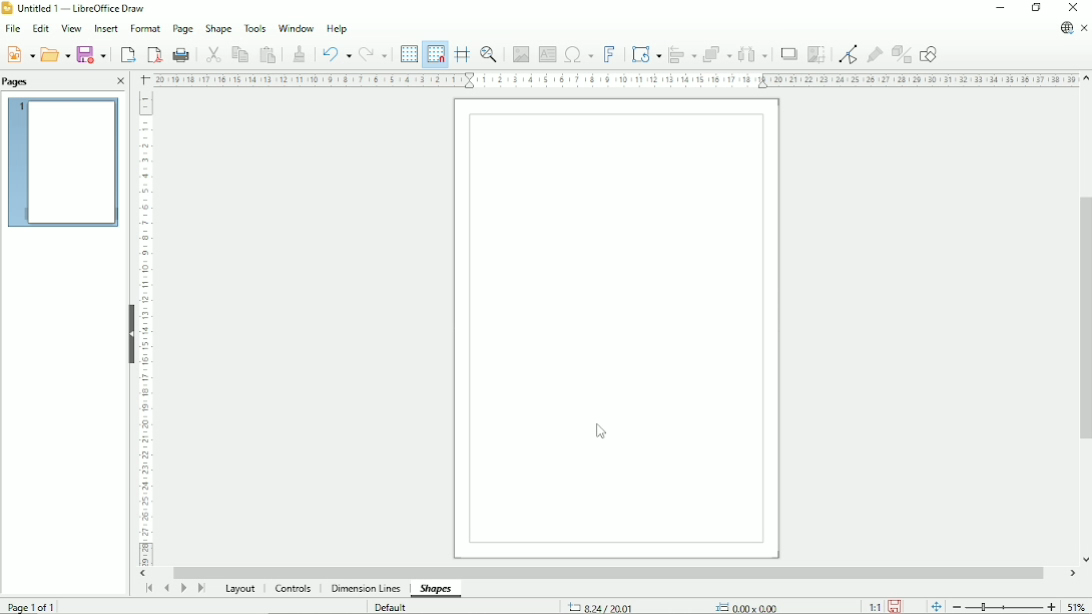 This screenshot has width=1092, height=614. Describe the element at coordinates (201, 589) in the screenshot. I see `Scroll to last page` at that location.